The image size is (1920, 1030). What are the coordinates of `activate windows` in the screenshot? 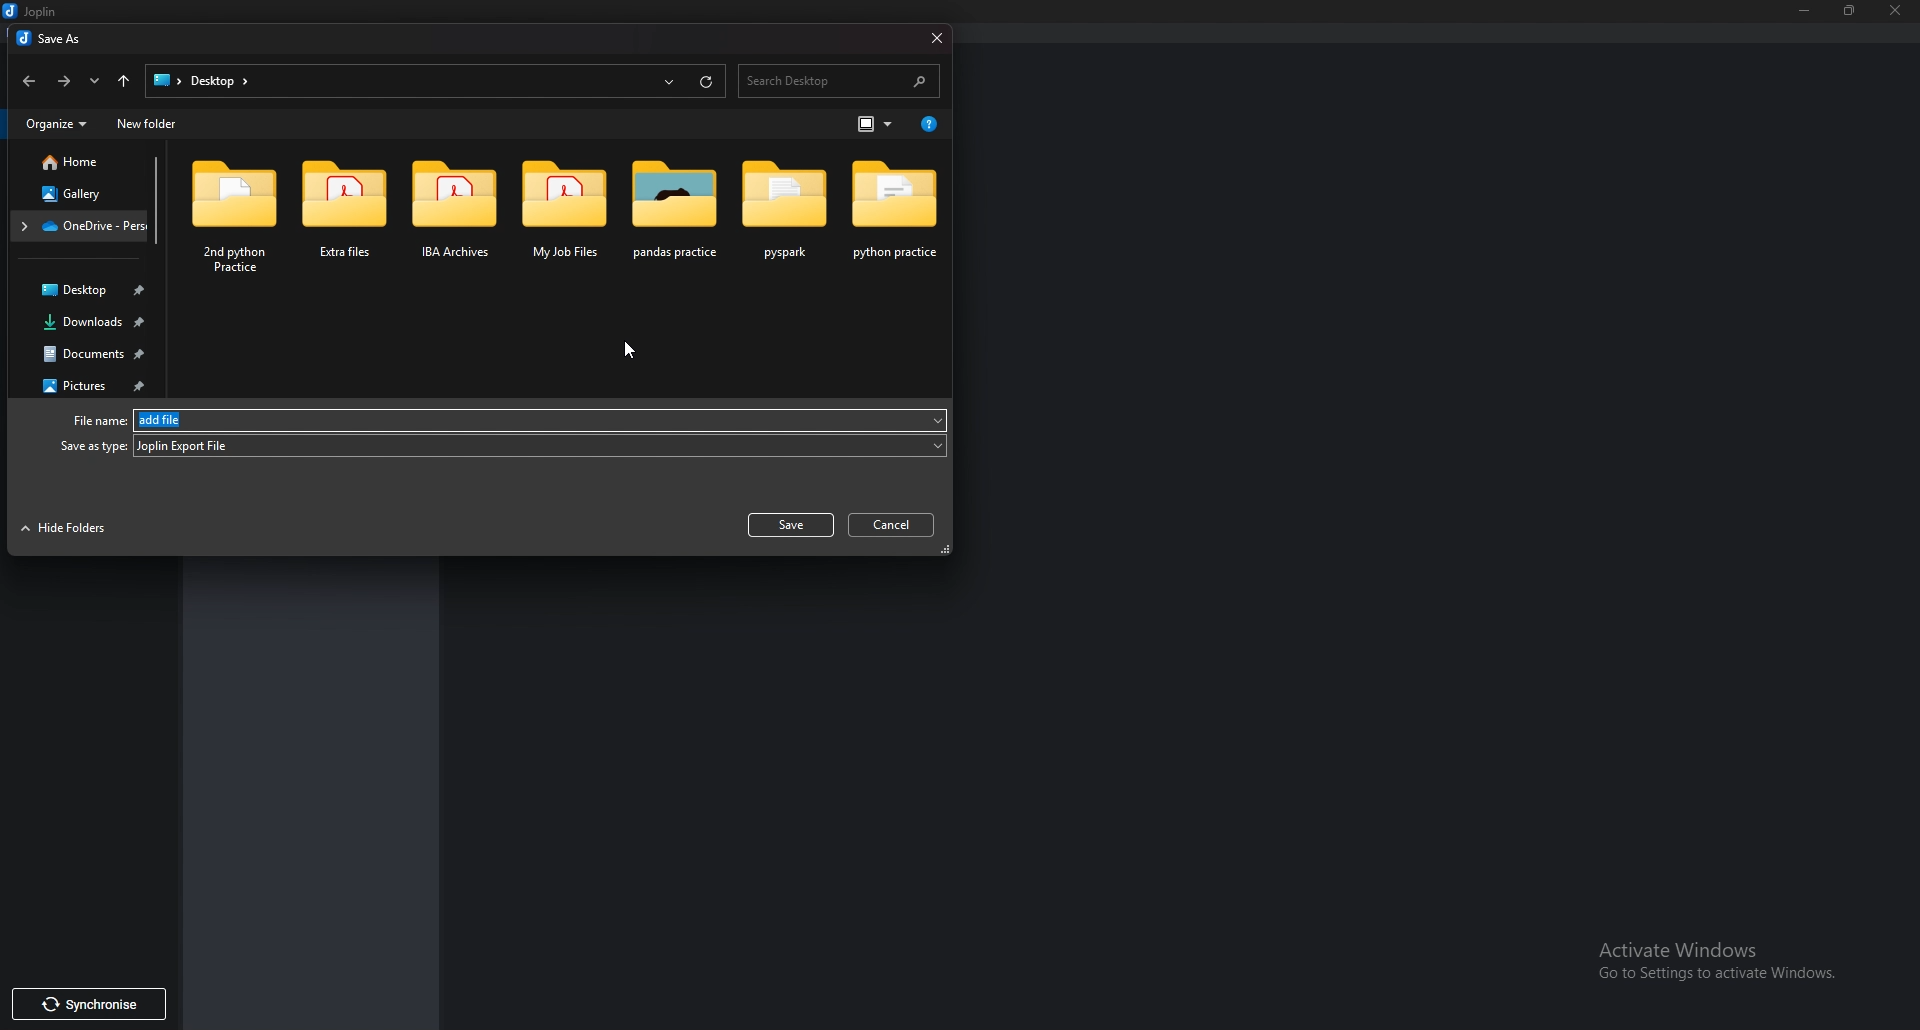 It's located at (1709, 960).